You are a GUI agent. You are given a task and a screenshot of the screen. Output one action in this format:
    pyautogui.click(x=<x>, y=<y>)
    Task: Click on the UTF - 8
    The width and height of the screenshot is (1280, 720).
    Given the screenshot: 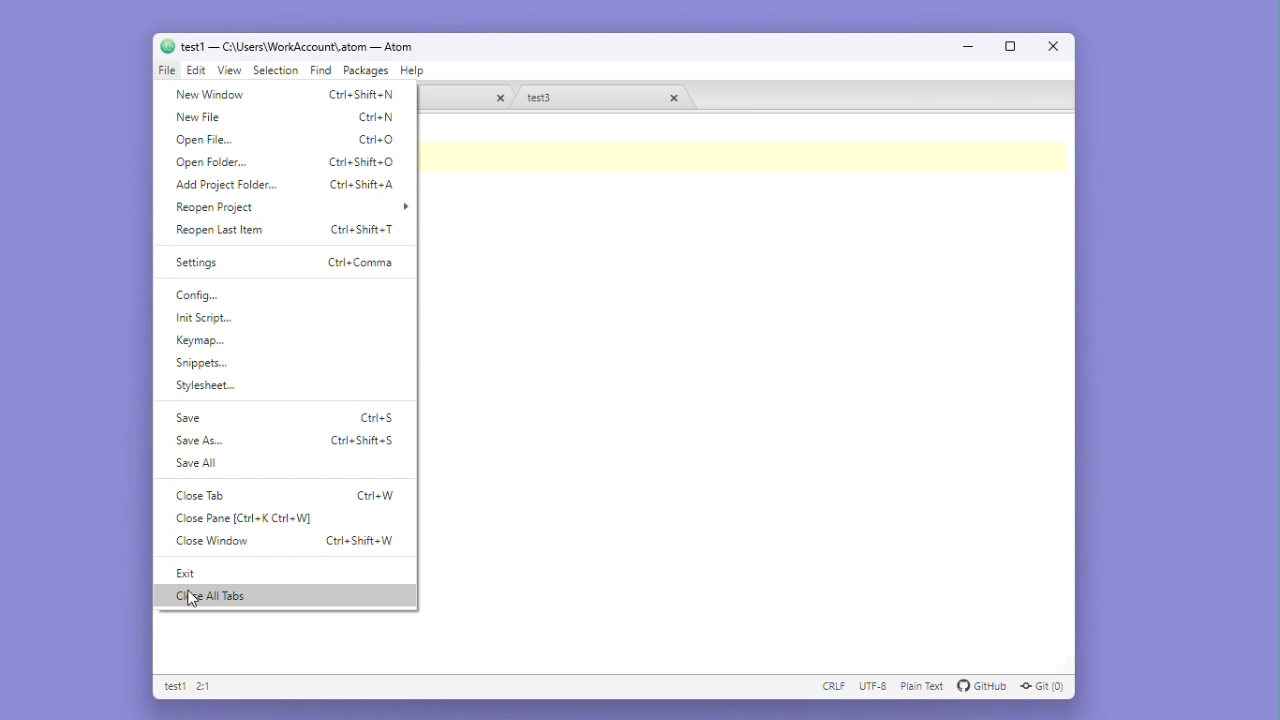 What is the action you would take?
    pyautogui.click(x=875, y=686)
    